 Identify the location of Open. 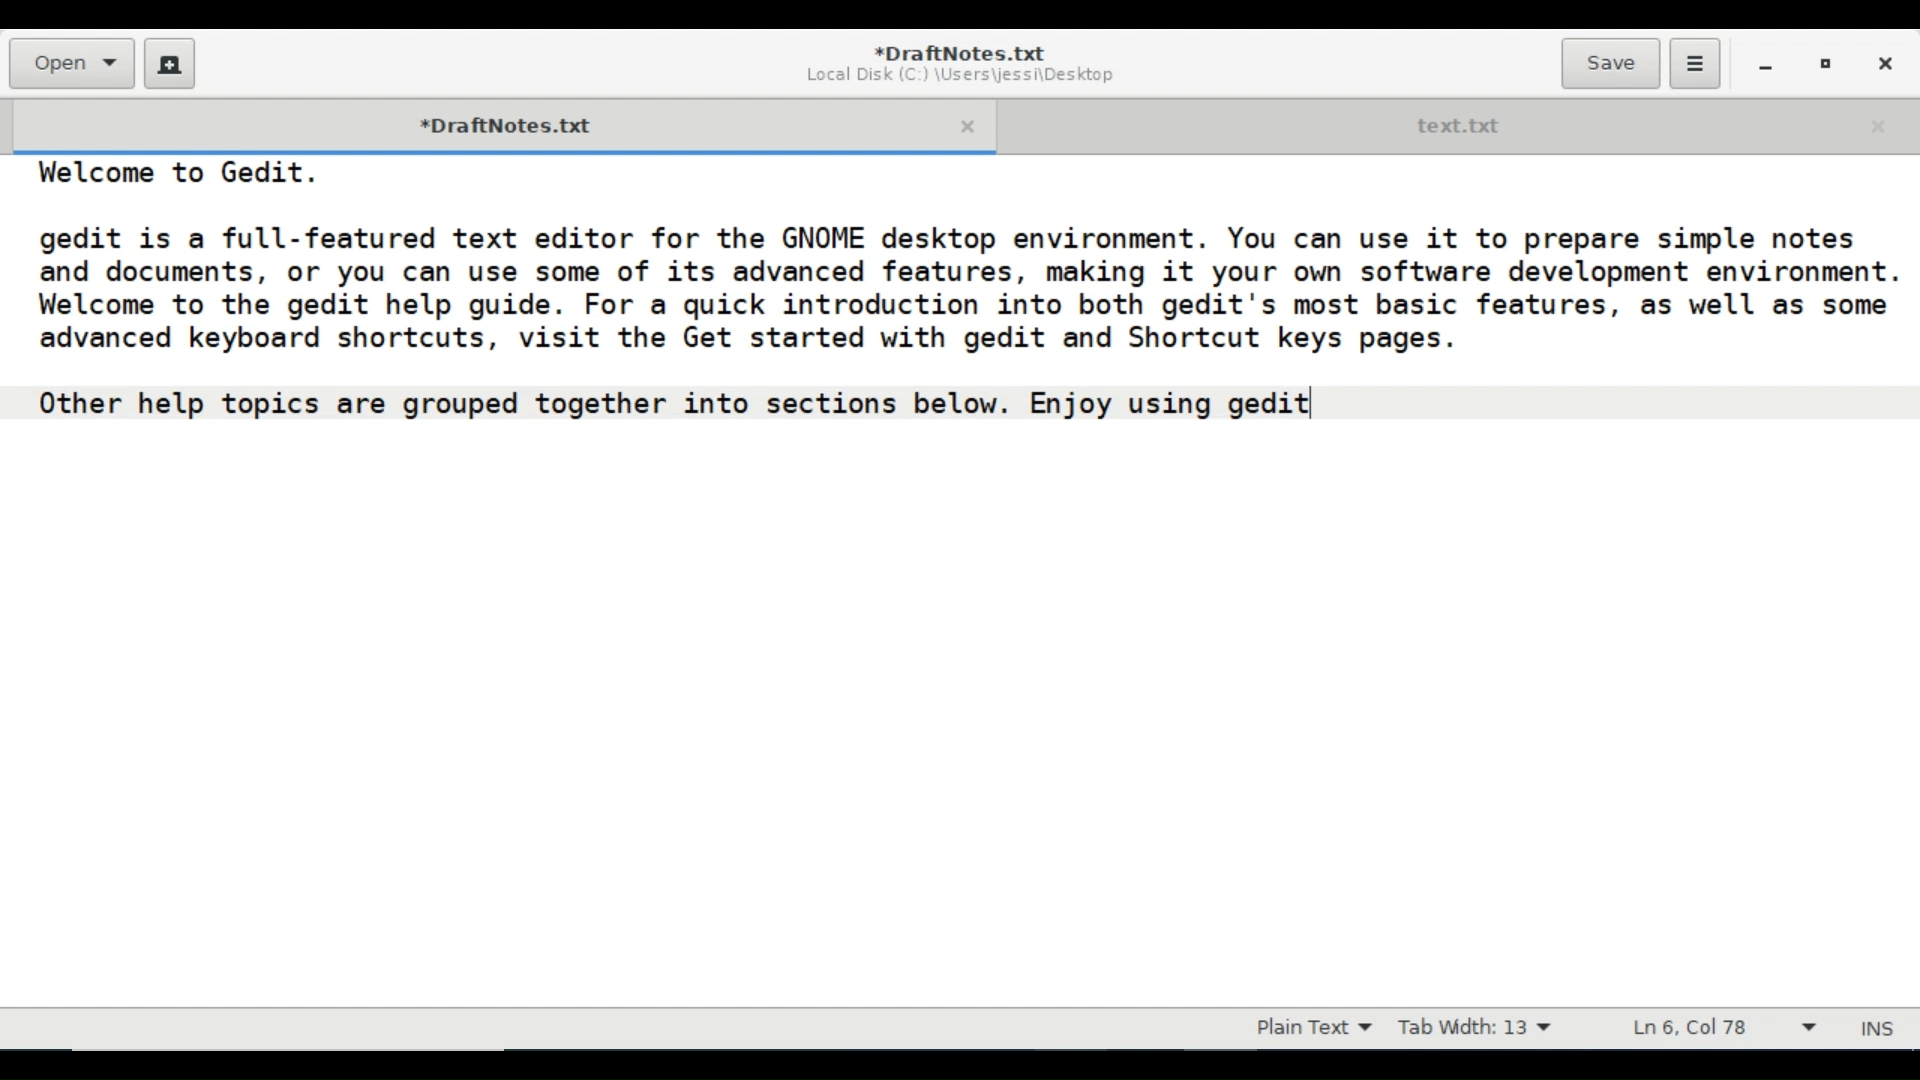
(70, 63).